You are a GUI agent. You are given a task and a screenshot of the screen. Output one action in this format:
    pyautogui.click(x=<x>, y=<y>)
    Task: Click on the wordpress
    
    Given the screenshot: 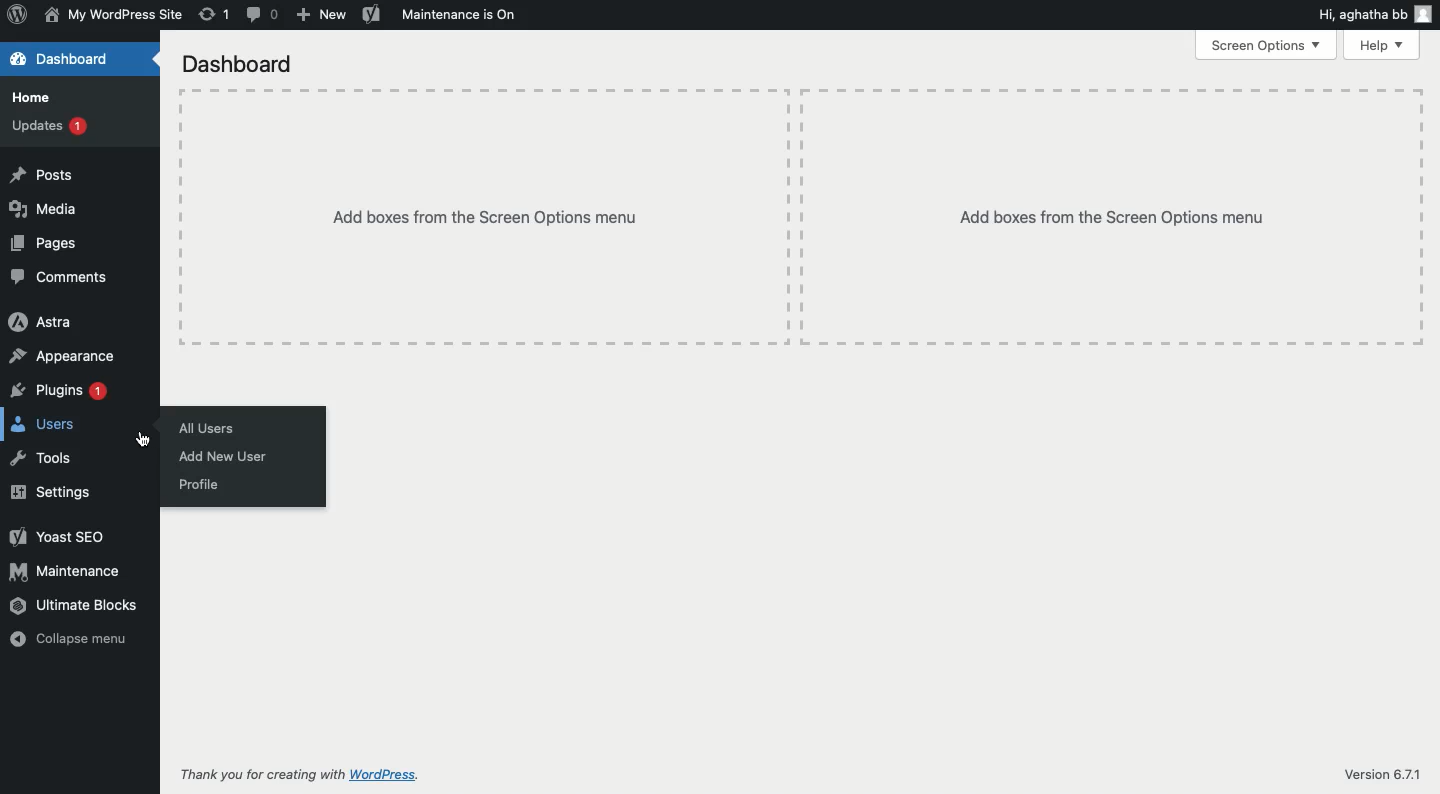 What is the action you would take?
    pyautogui.click(x=387, y=775)
    